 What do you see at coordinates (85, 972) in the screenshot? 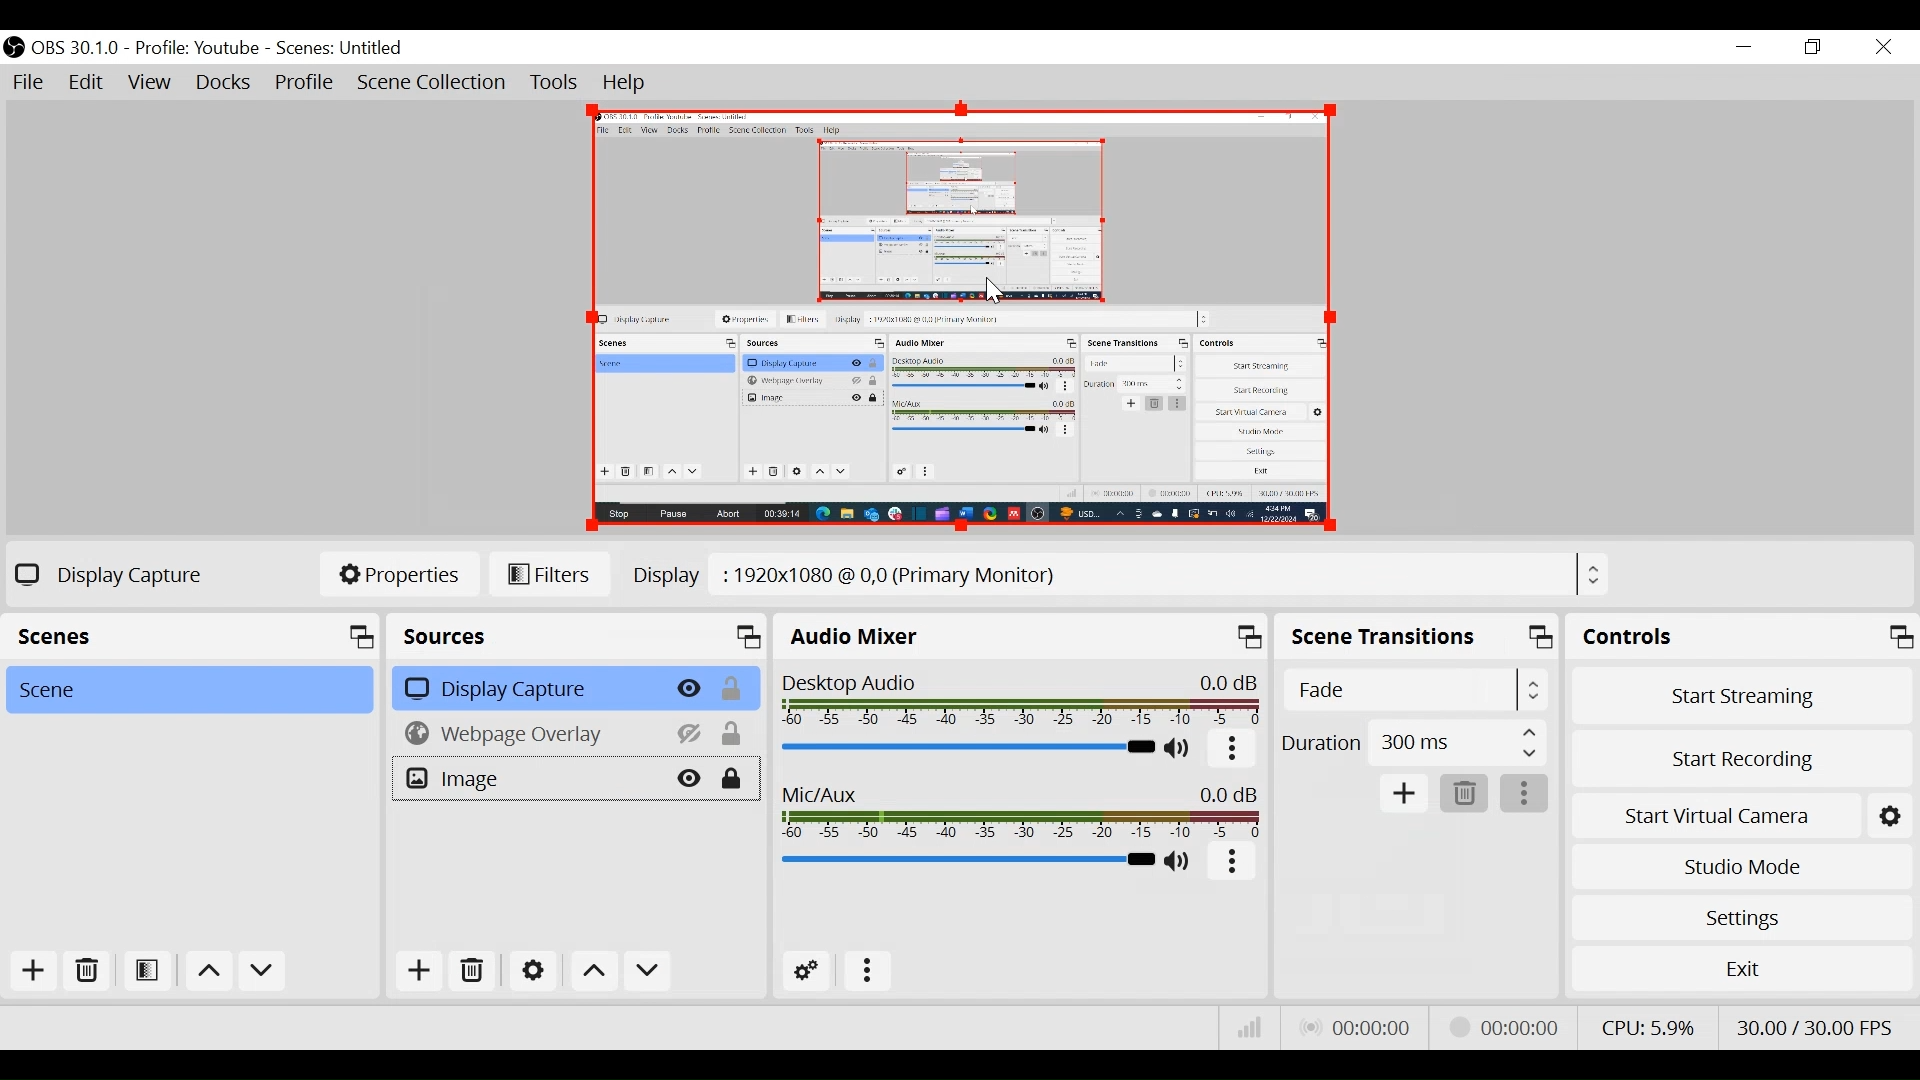
I see `Delete` at bounding box center [85, 972].